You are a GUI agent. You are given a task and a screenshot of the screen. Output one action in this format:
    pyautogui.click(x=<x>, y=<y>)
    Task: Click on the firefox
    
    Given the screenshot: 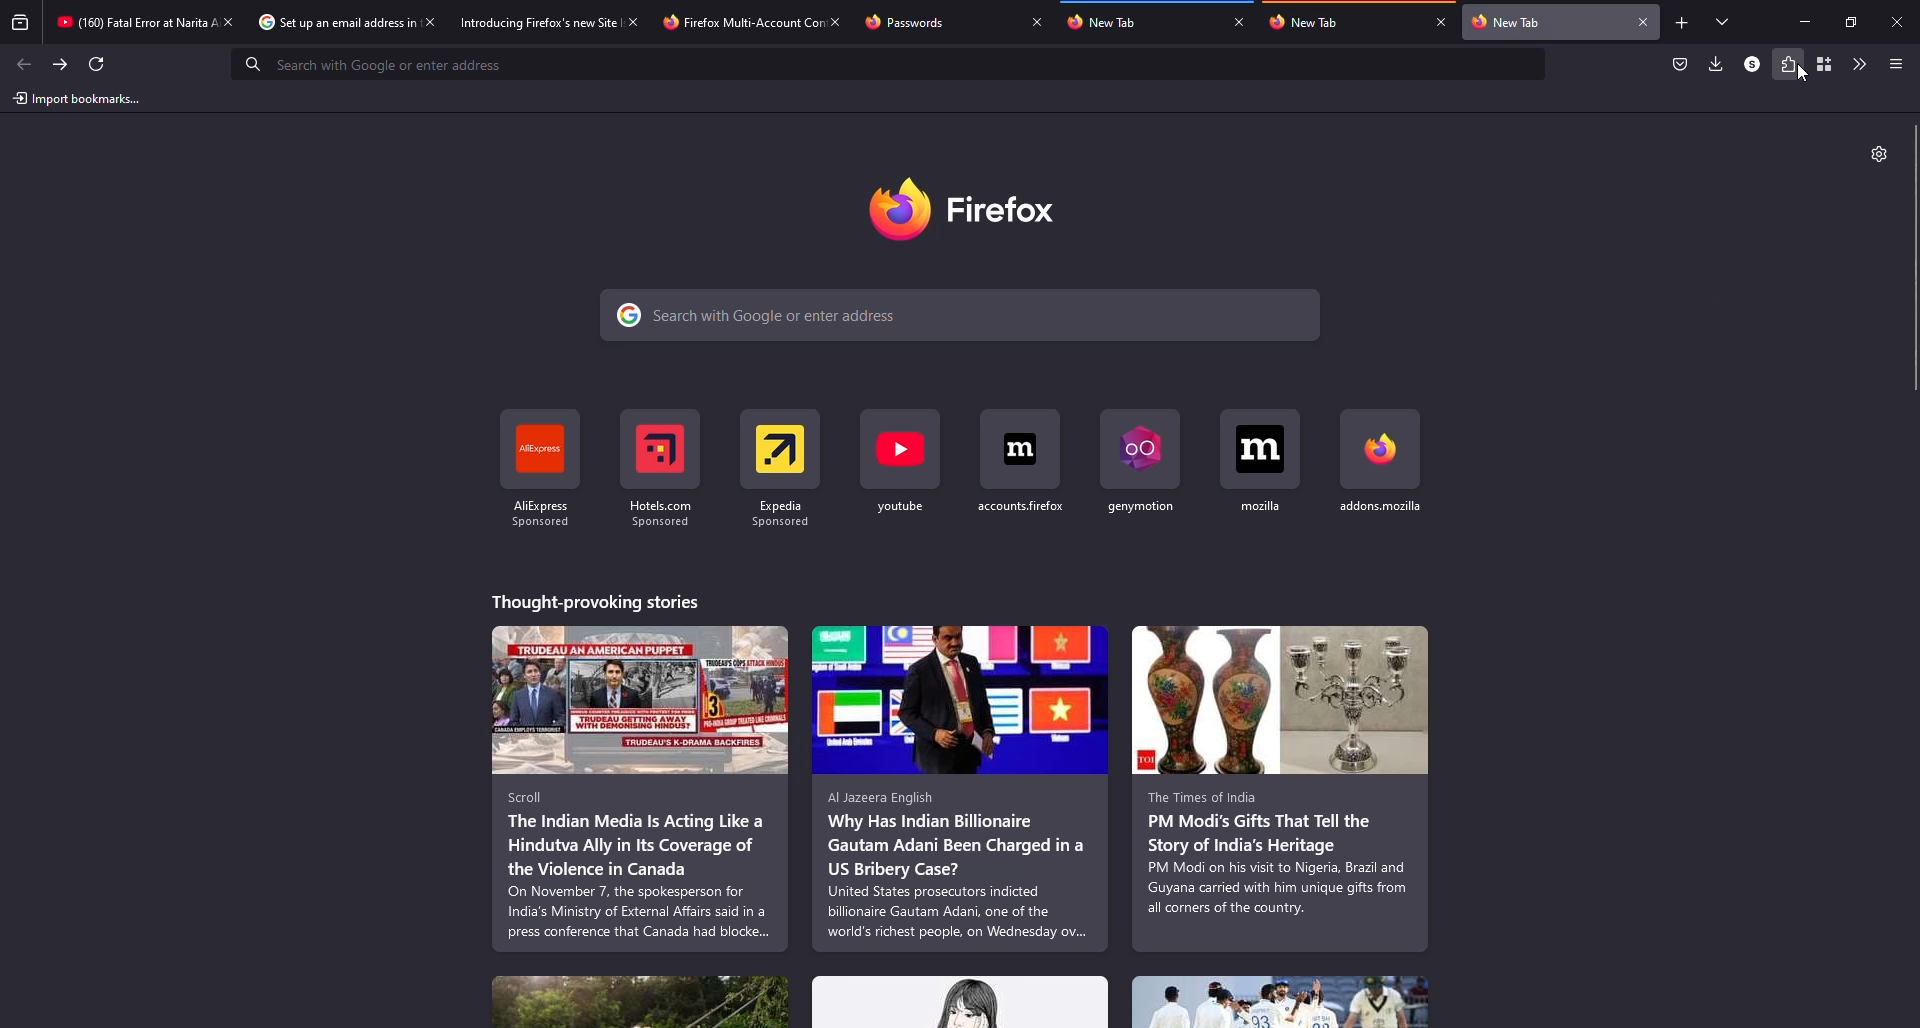 What is the action you would take?
    pyautogui.click(x=961, y=213)
    